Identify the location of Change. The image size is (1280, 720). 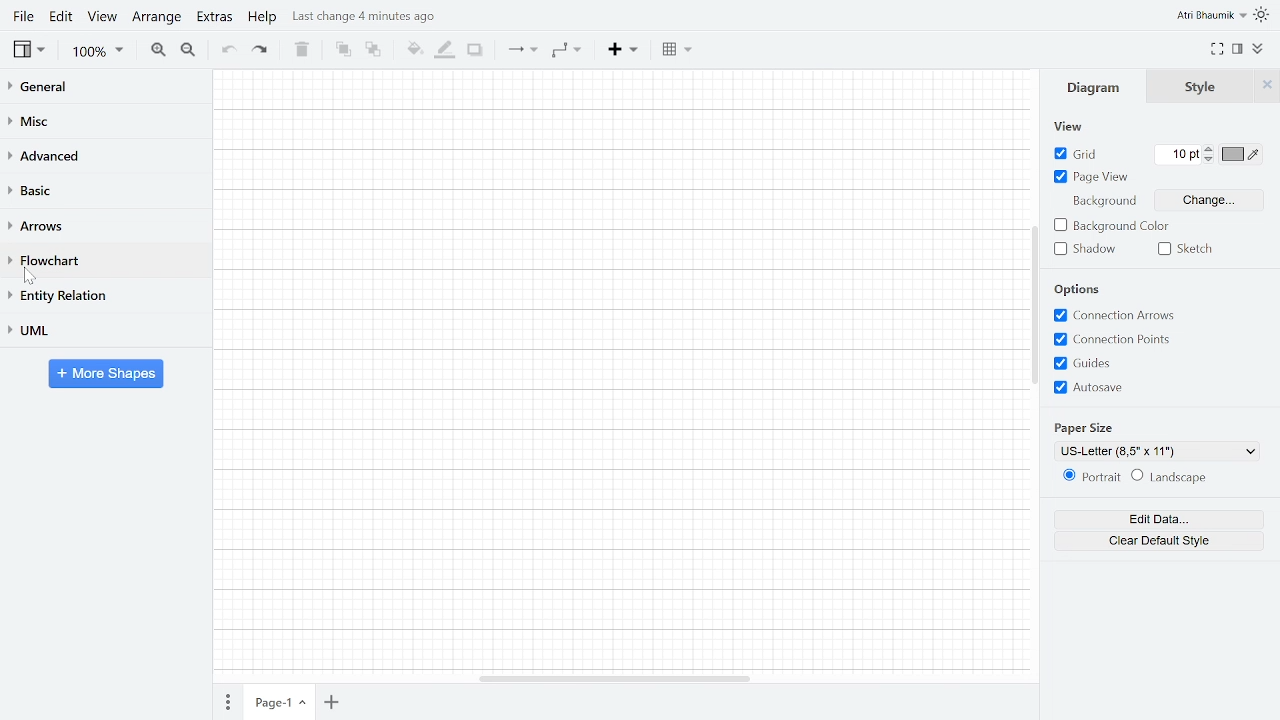
(1211, 200).